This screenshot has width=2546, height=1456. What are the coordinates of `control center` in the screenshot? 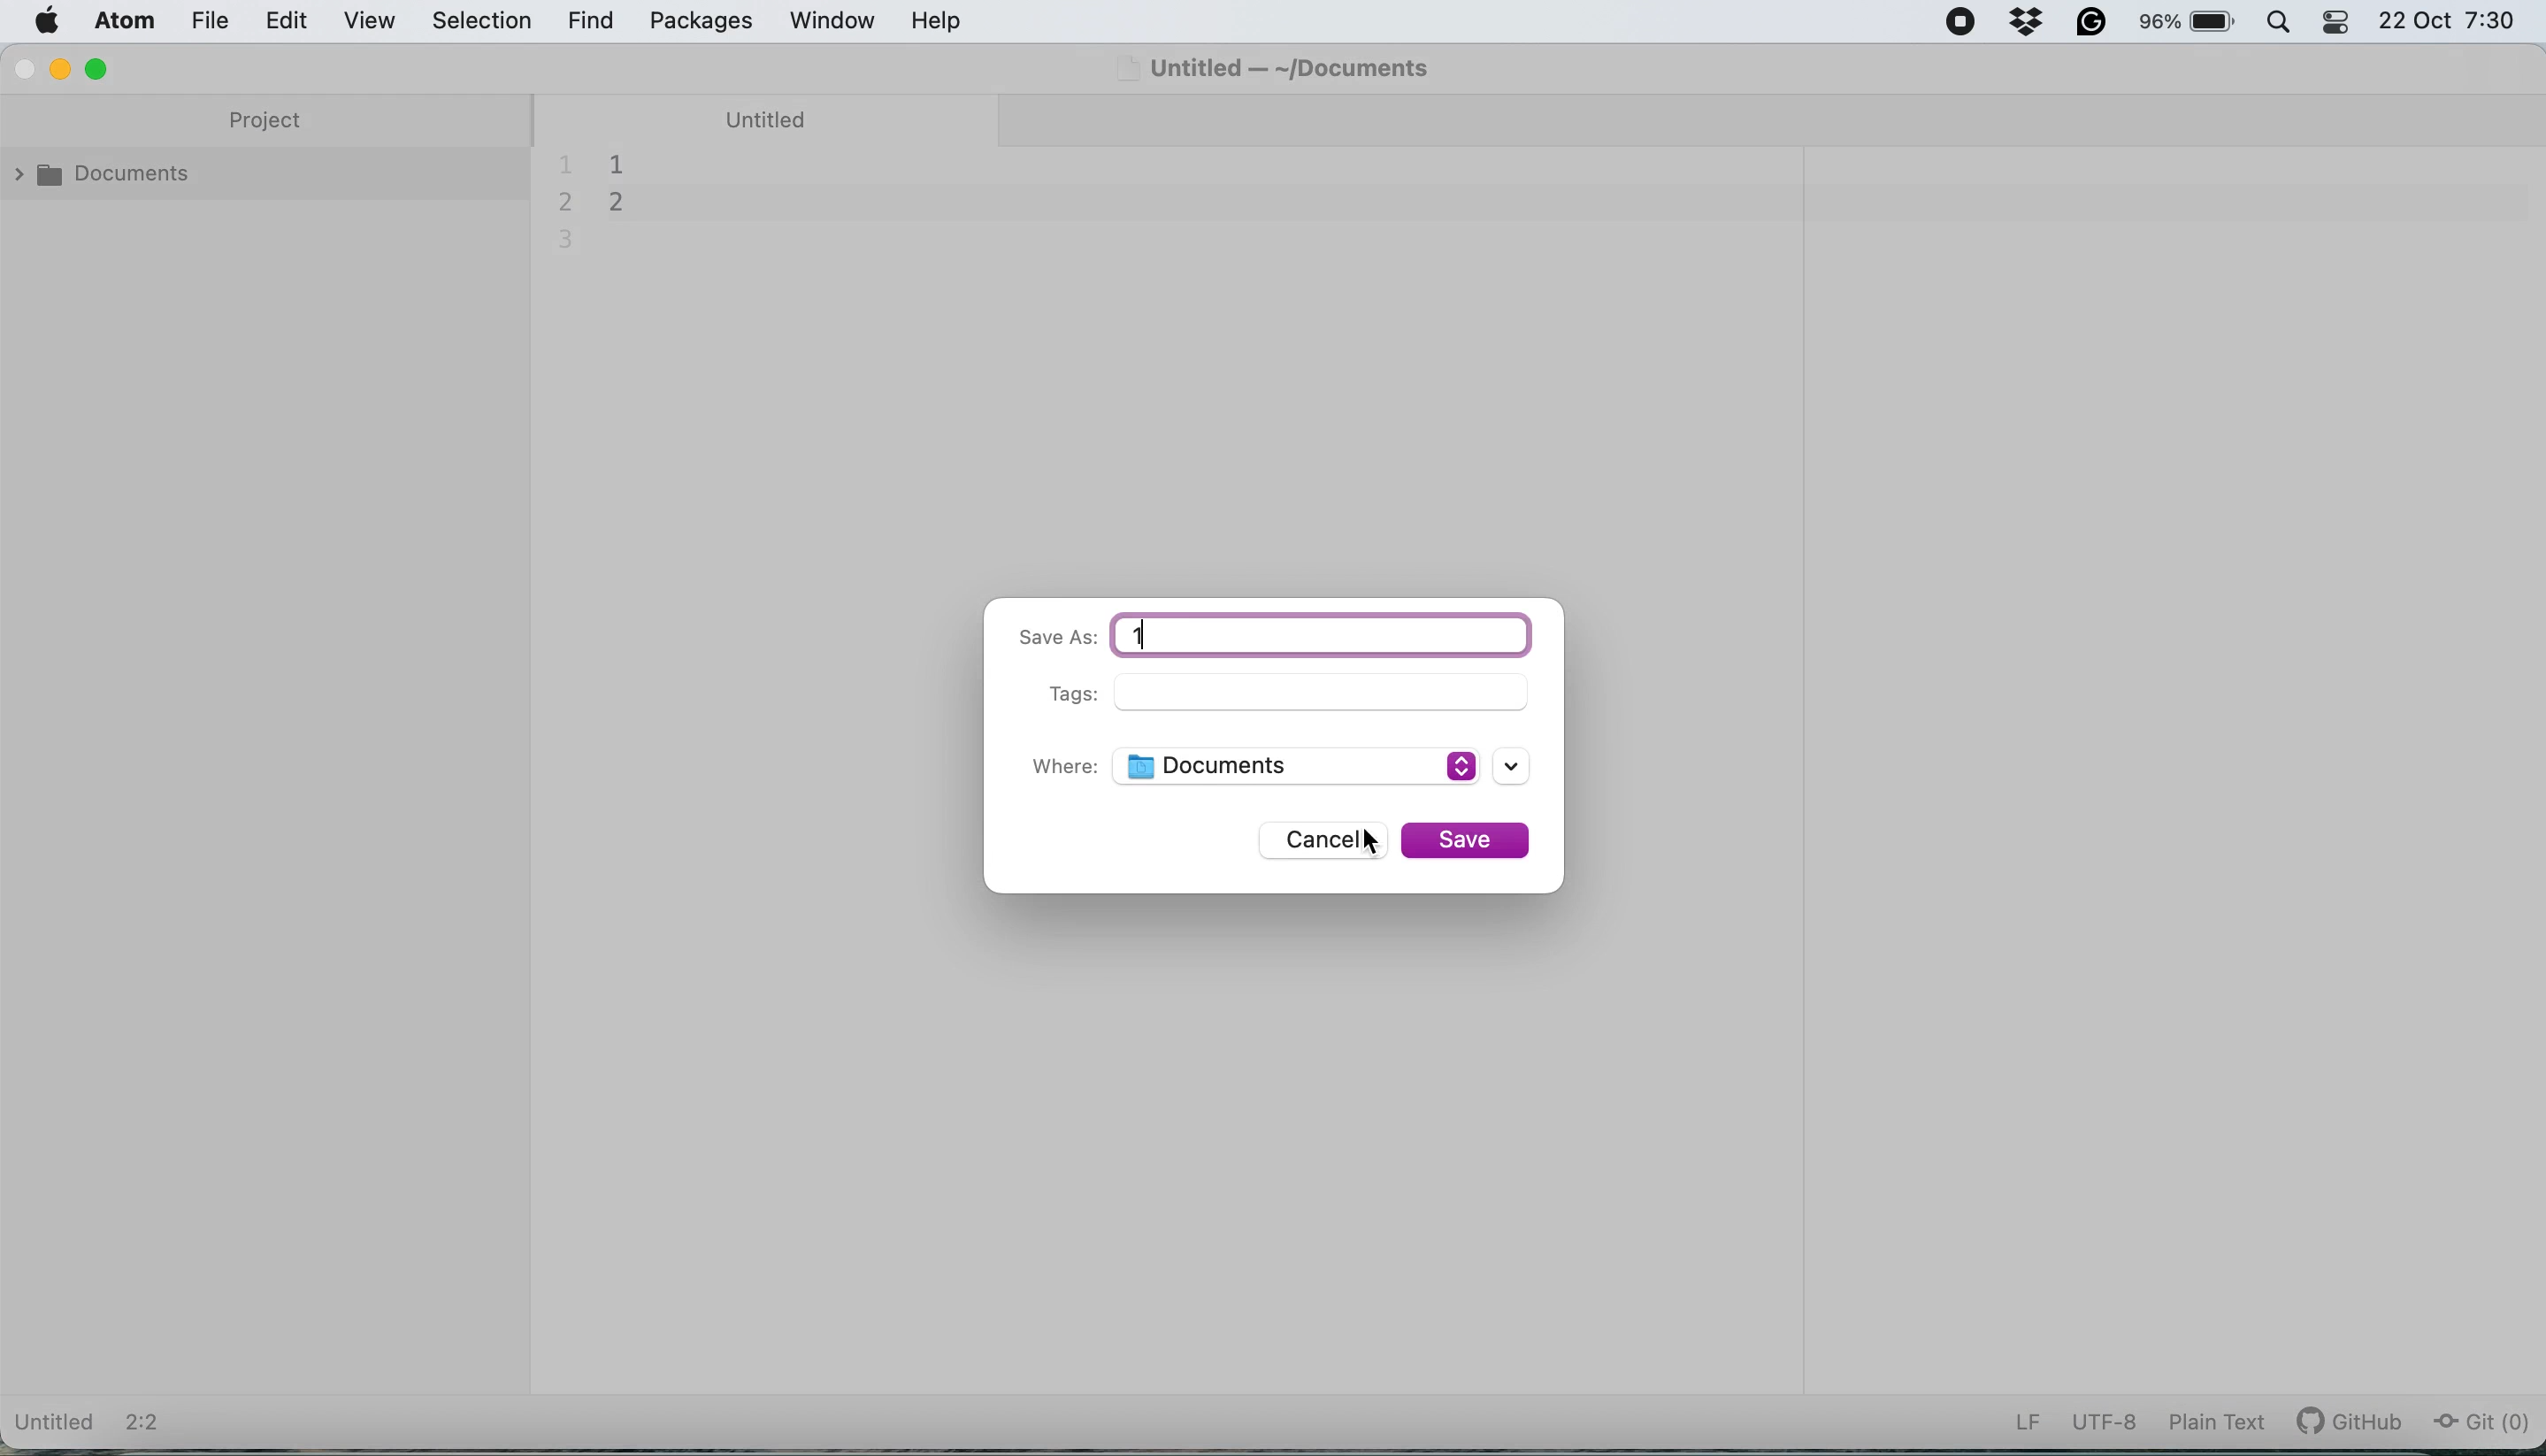 It's located at (2337, 22).